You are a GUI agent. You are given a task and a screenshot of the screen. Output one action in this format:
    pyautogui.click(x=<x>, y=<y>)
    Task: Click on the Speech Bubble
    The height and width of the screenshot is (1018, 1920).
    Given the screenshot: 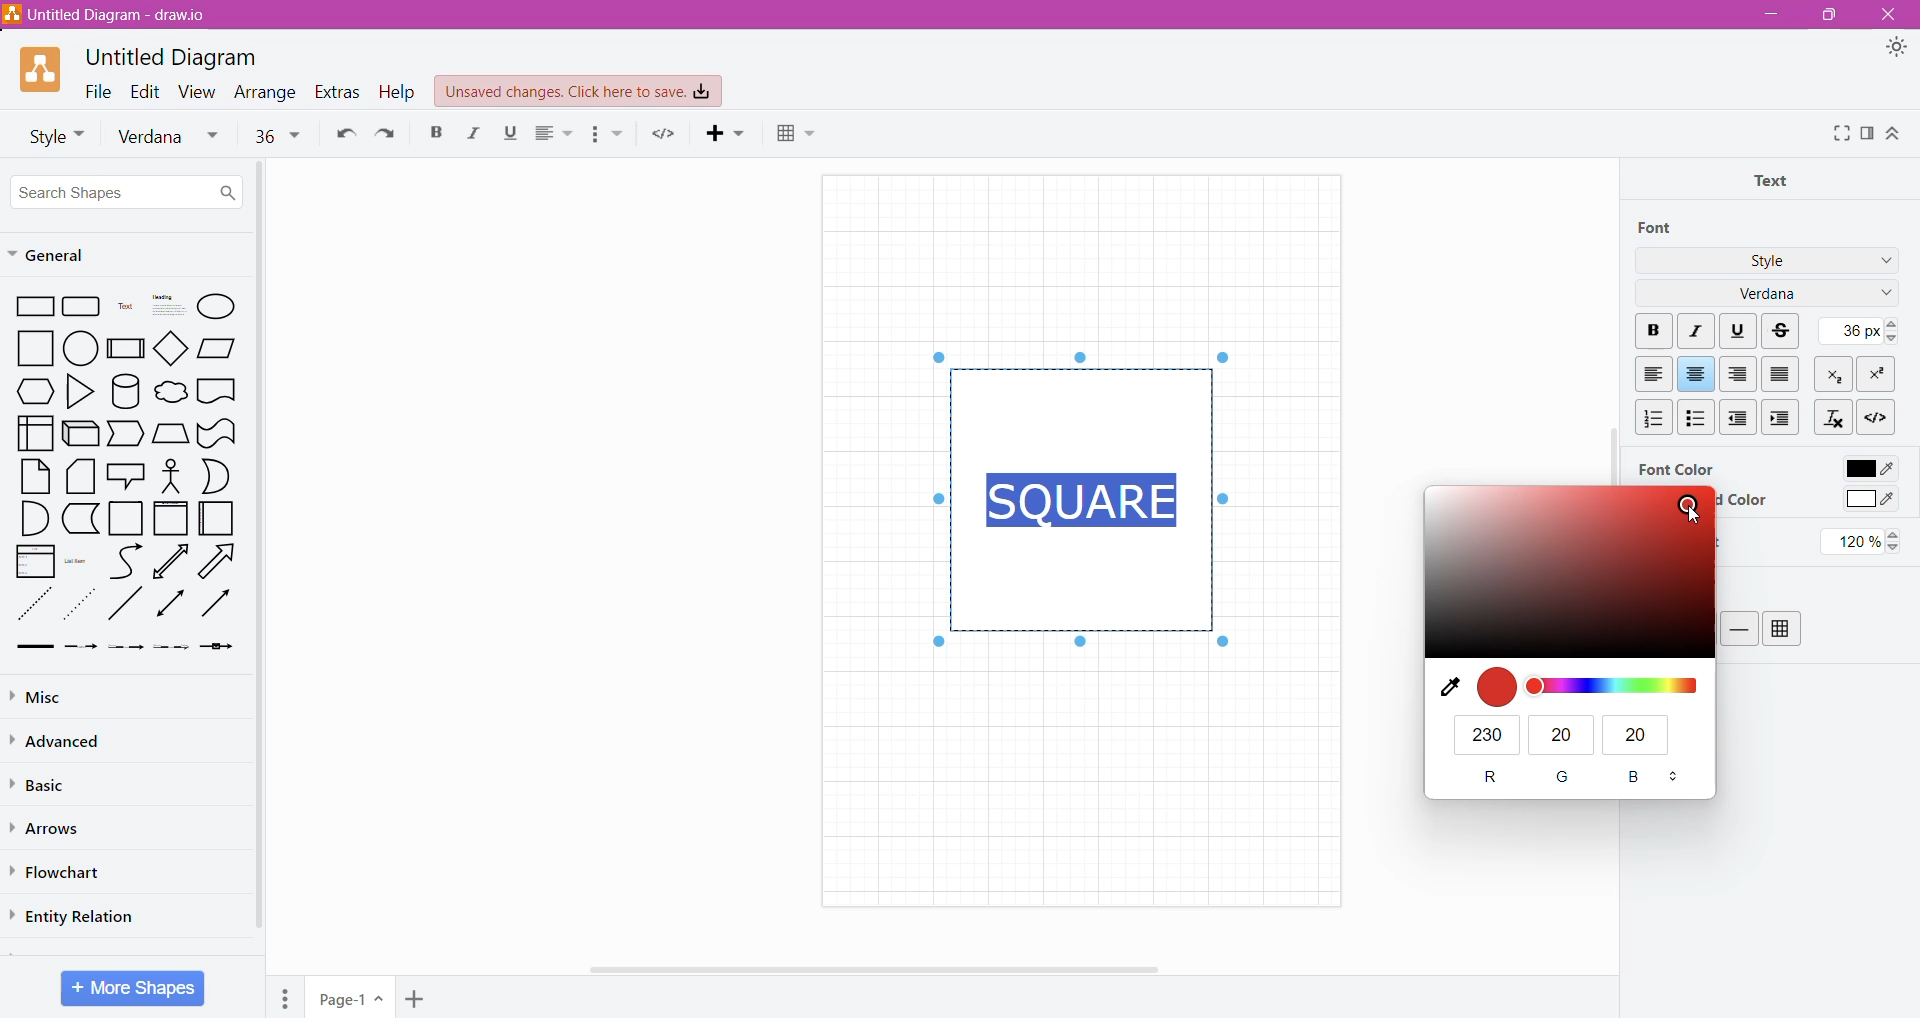 What is the action you would take?
    pyautogui.click(x=128, y=473)
    